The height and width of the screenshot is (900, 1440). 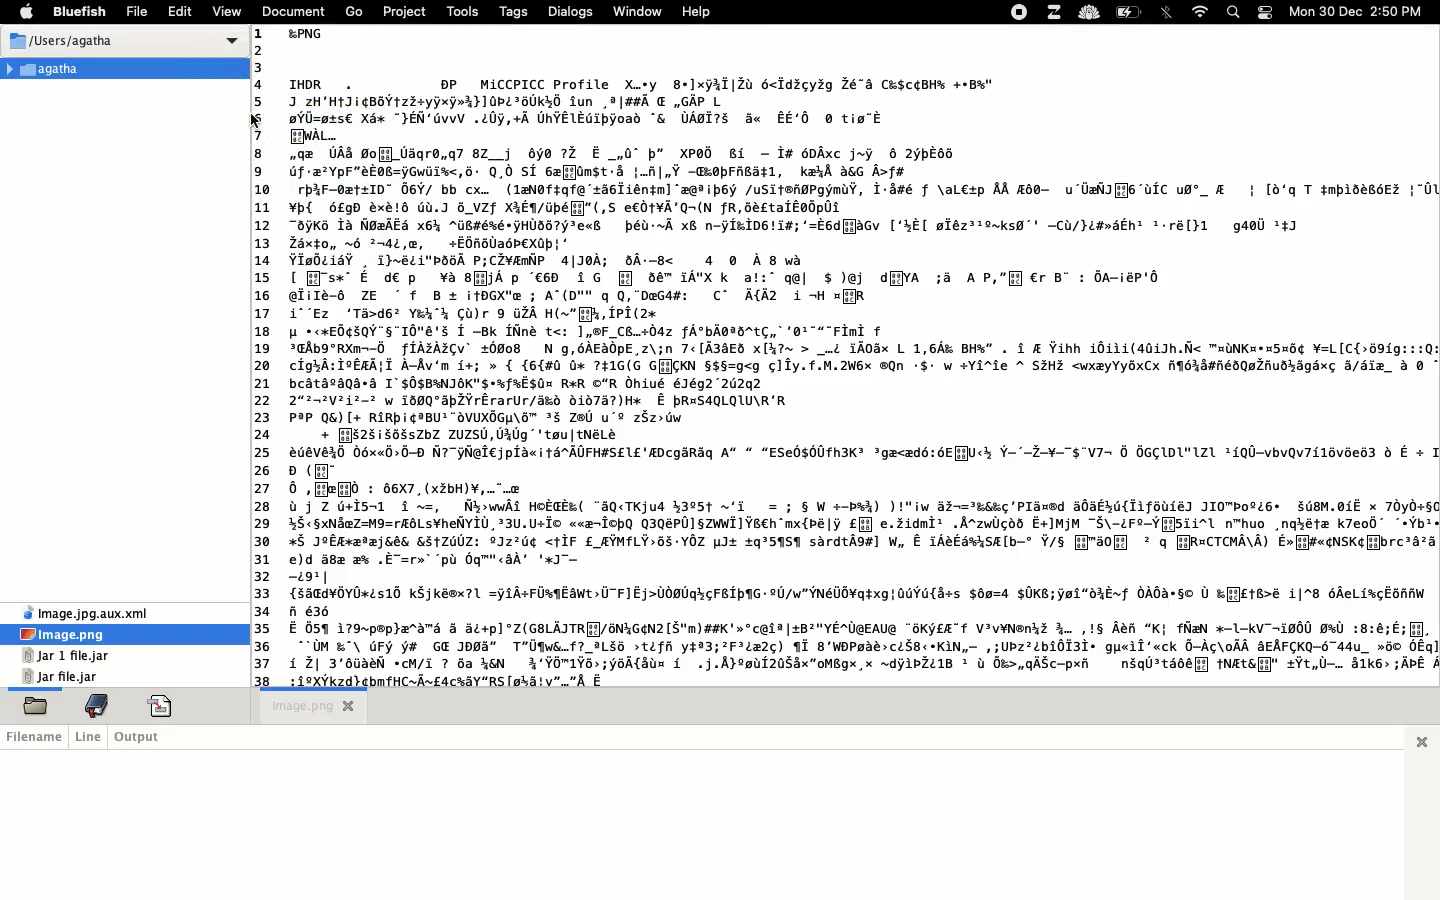 I want to click on image png, so click(x=292, y=709).